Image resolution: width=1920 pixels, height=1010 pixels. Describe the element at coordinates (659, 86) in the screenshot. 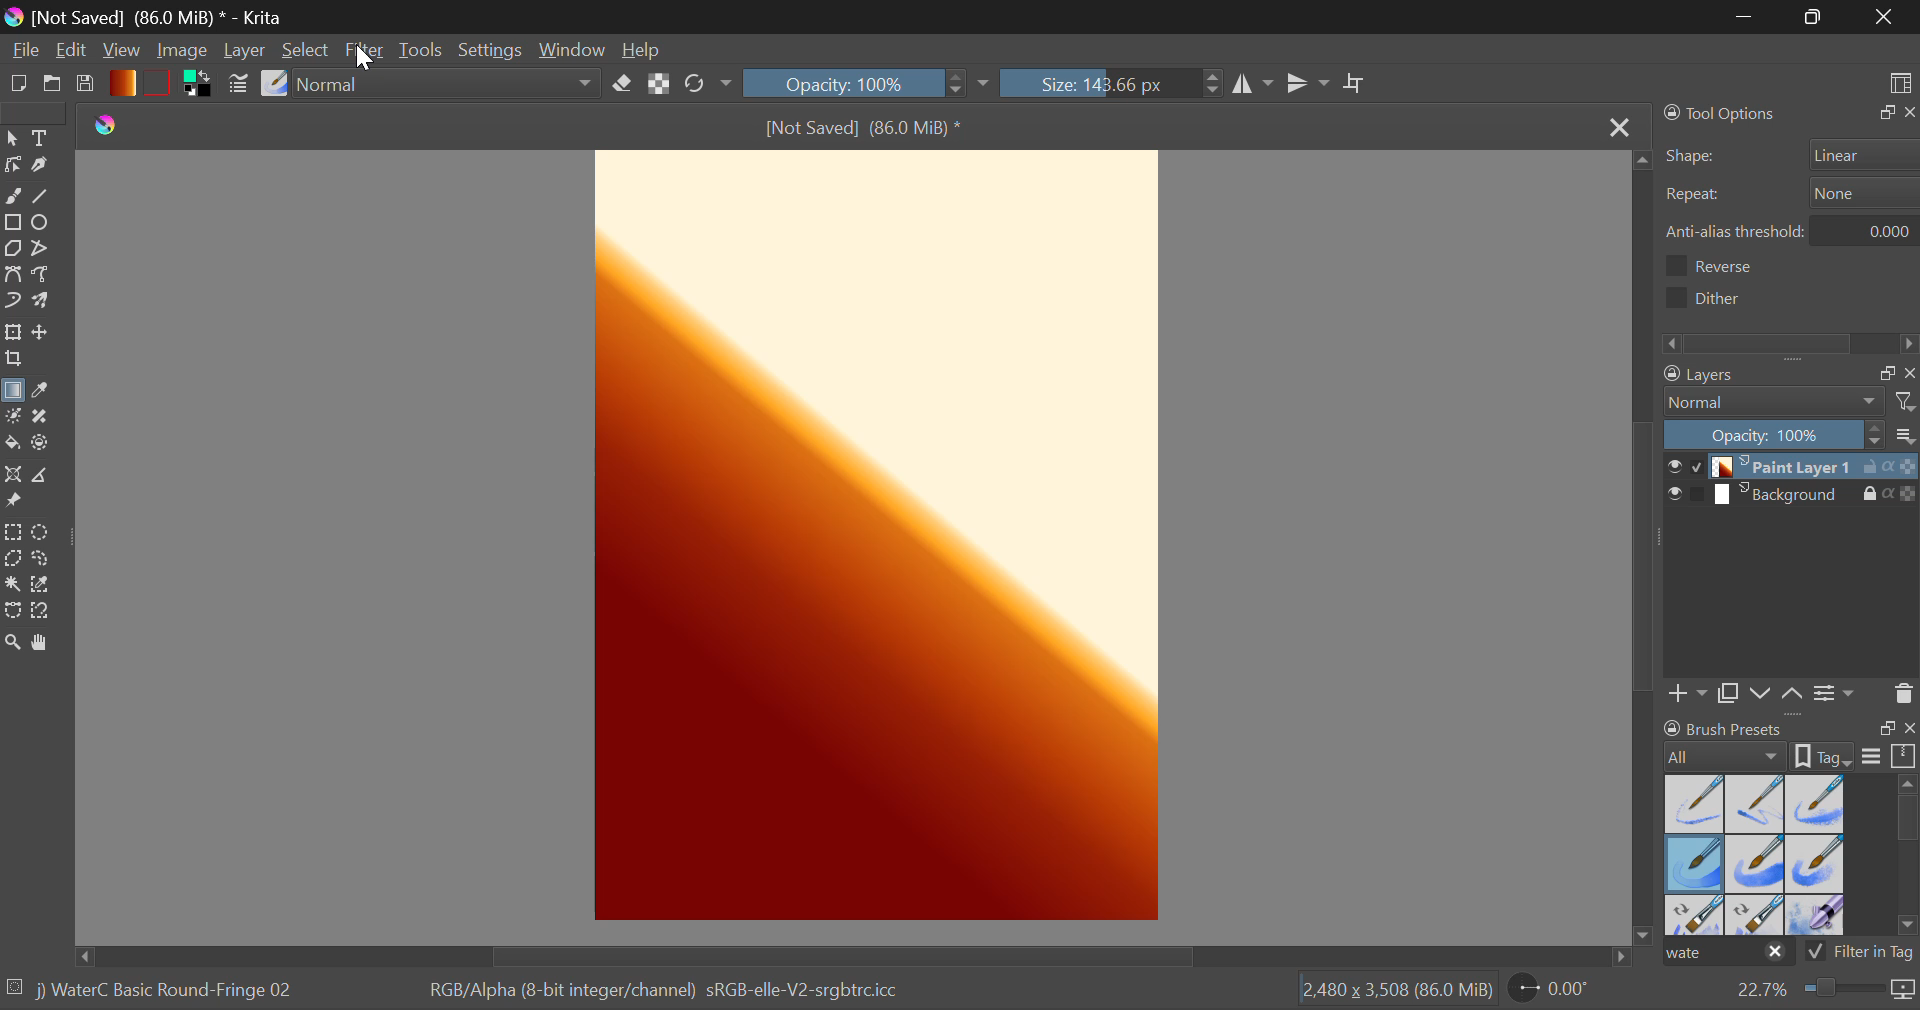

I see `Lock Alpha` at that location.